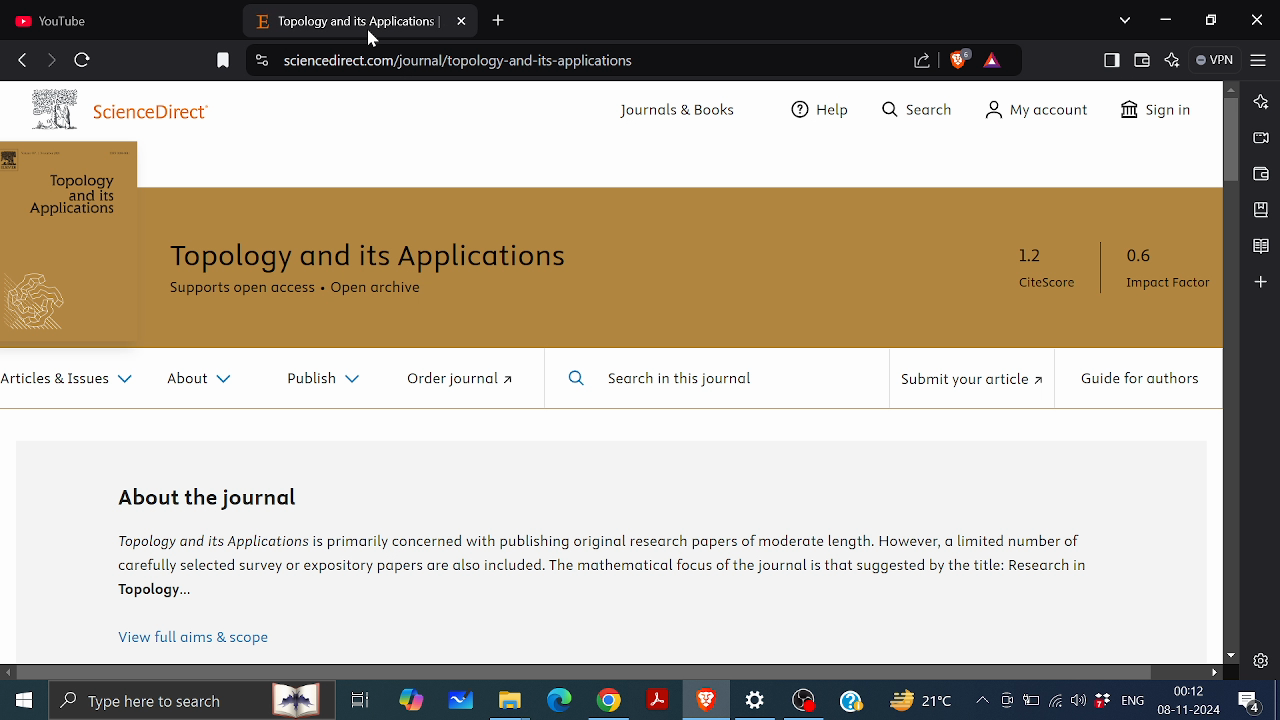 This screenshot has height=720, width=1280. I want to click on Horizontal scrollbar, so click(586, 671).